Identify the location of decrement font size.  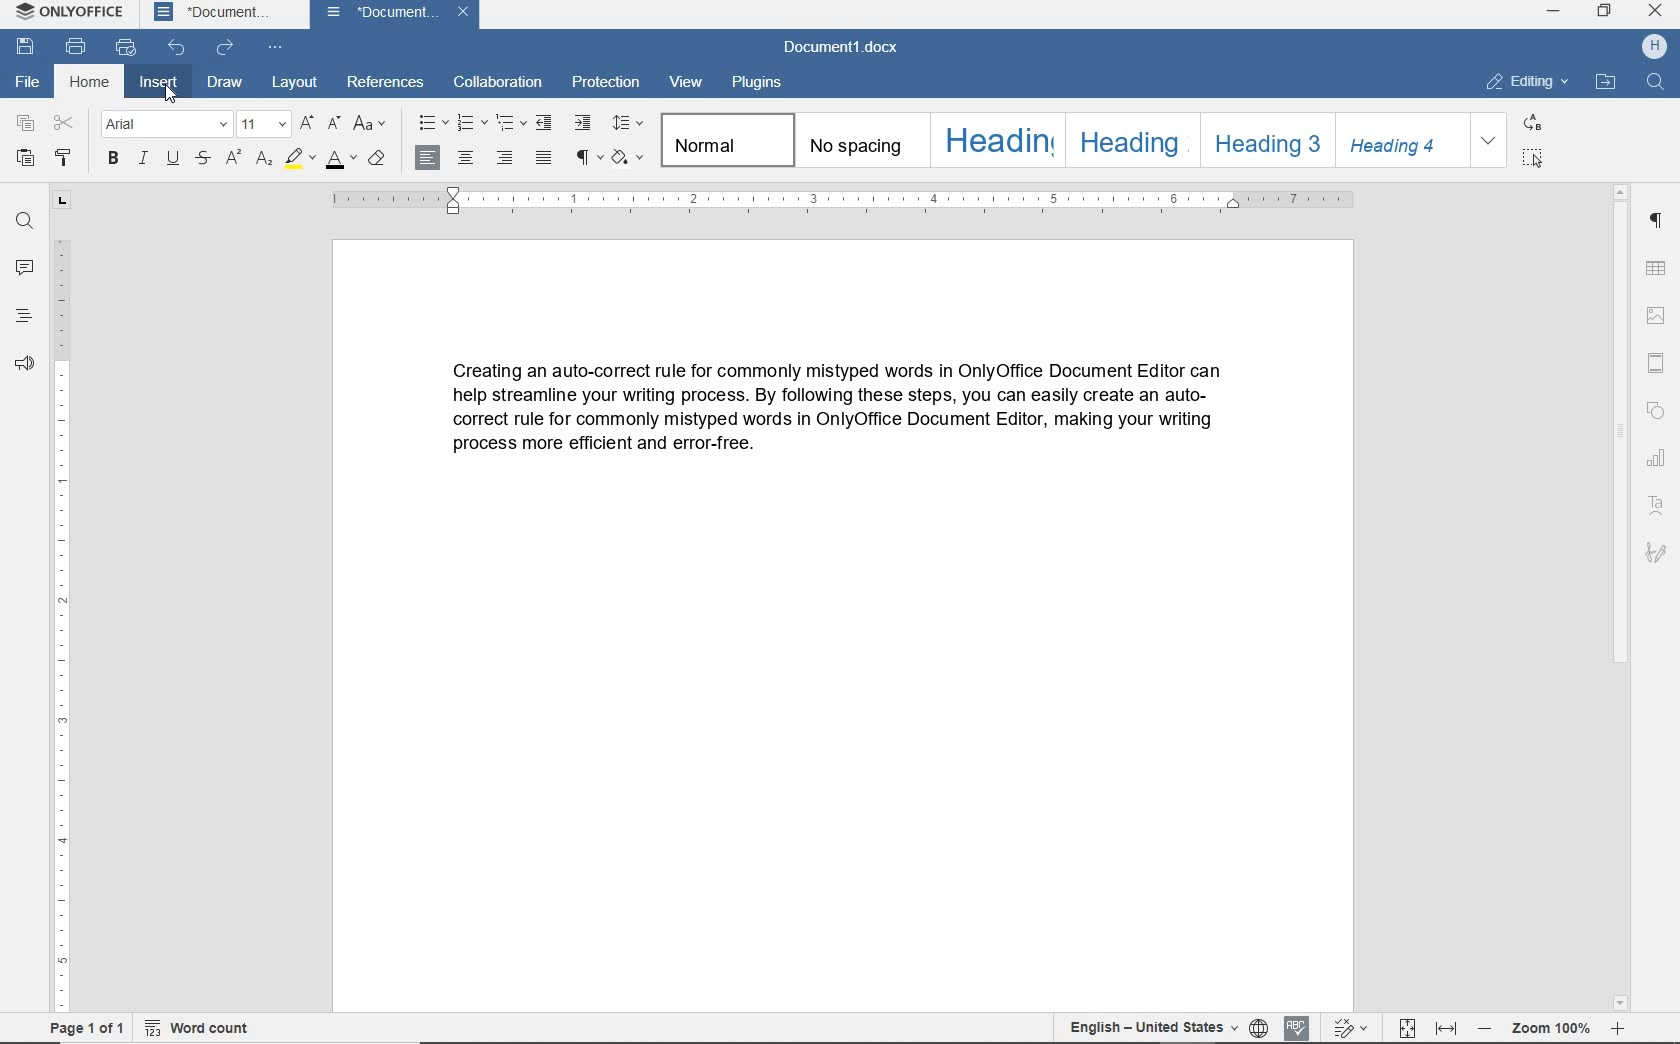
(333, 124).